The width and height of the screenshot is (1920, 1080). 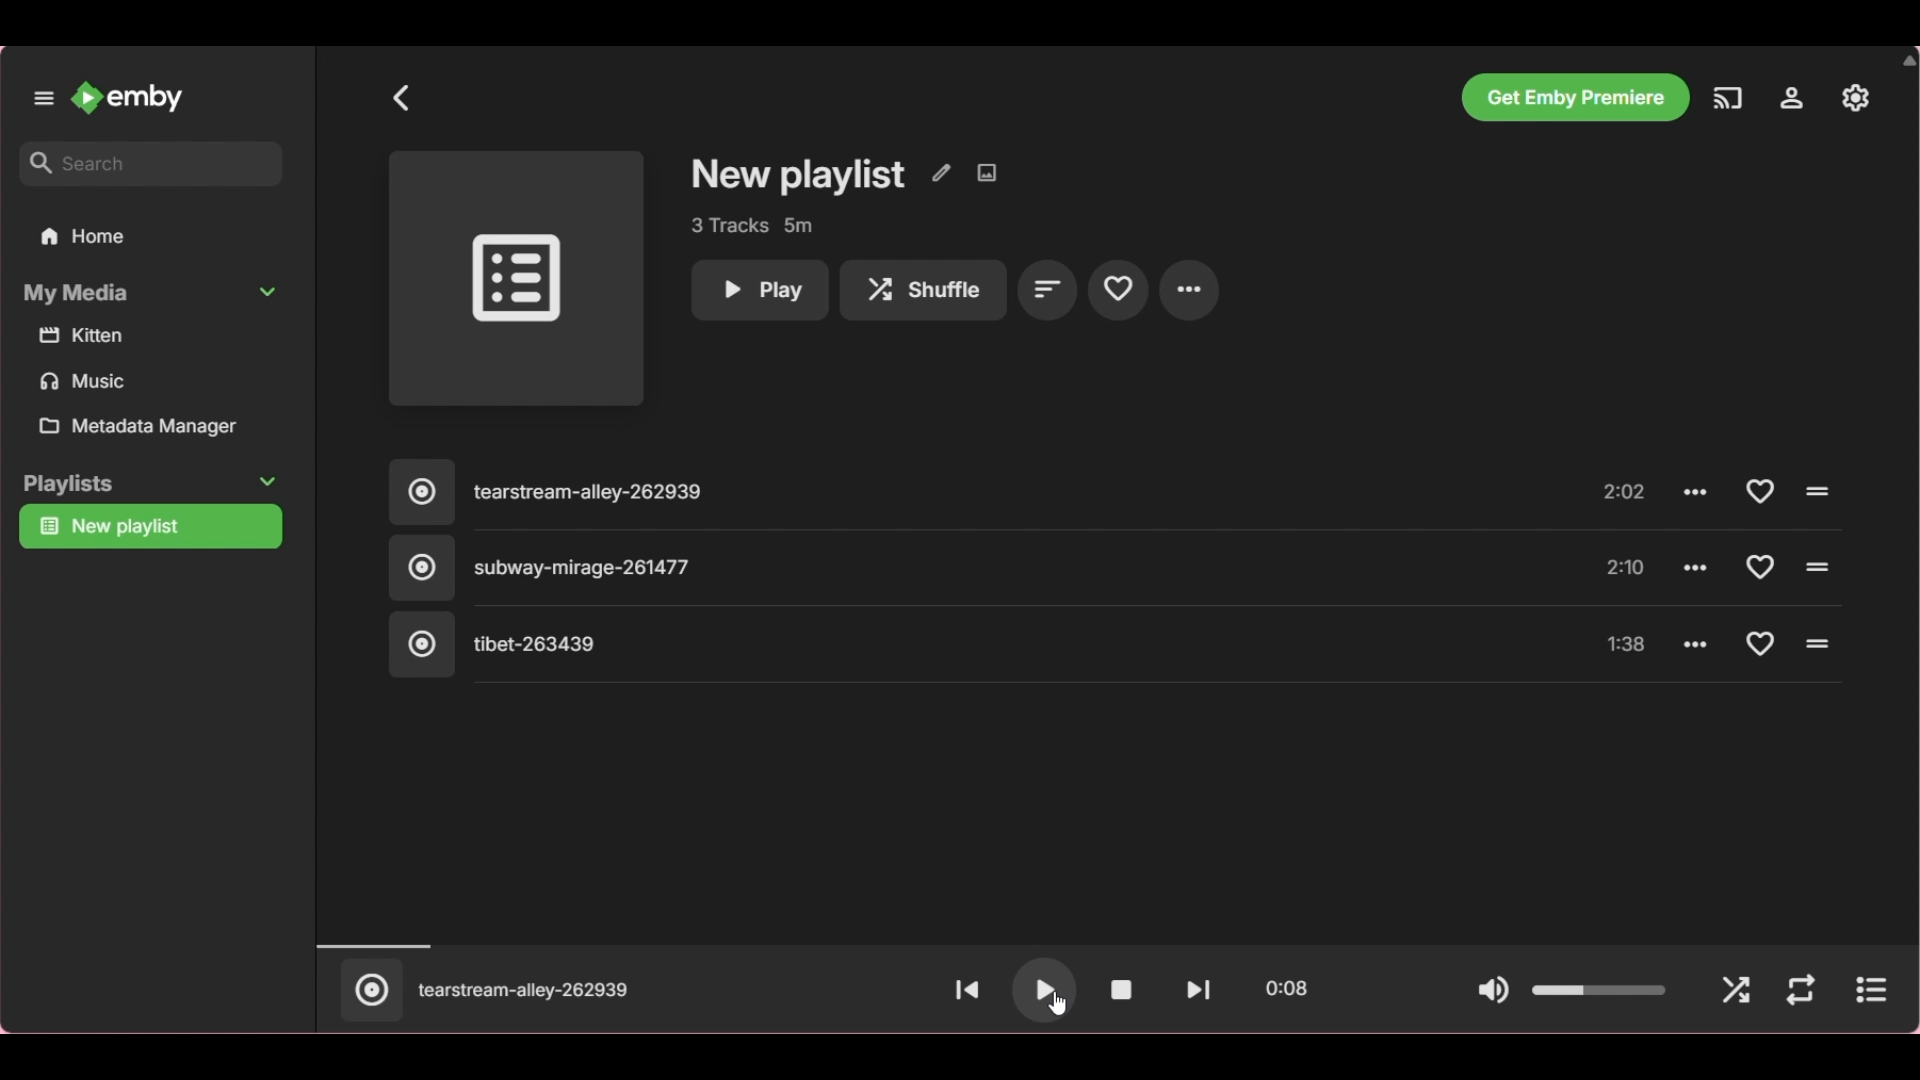 I want to click on Sort by playlist order, so click(x=1048, y=289).